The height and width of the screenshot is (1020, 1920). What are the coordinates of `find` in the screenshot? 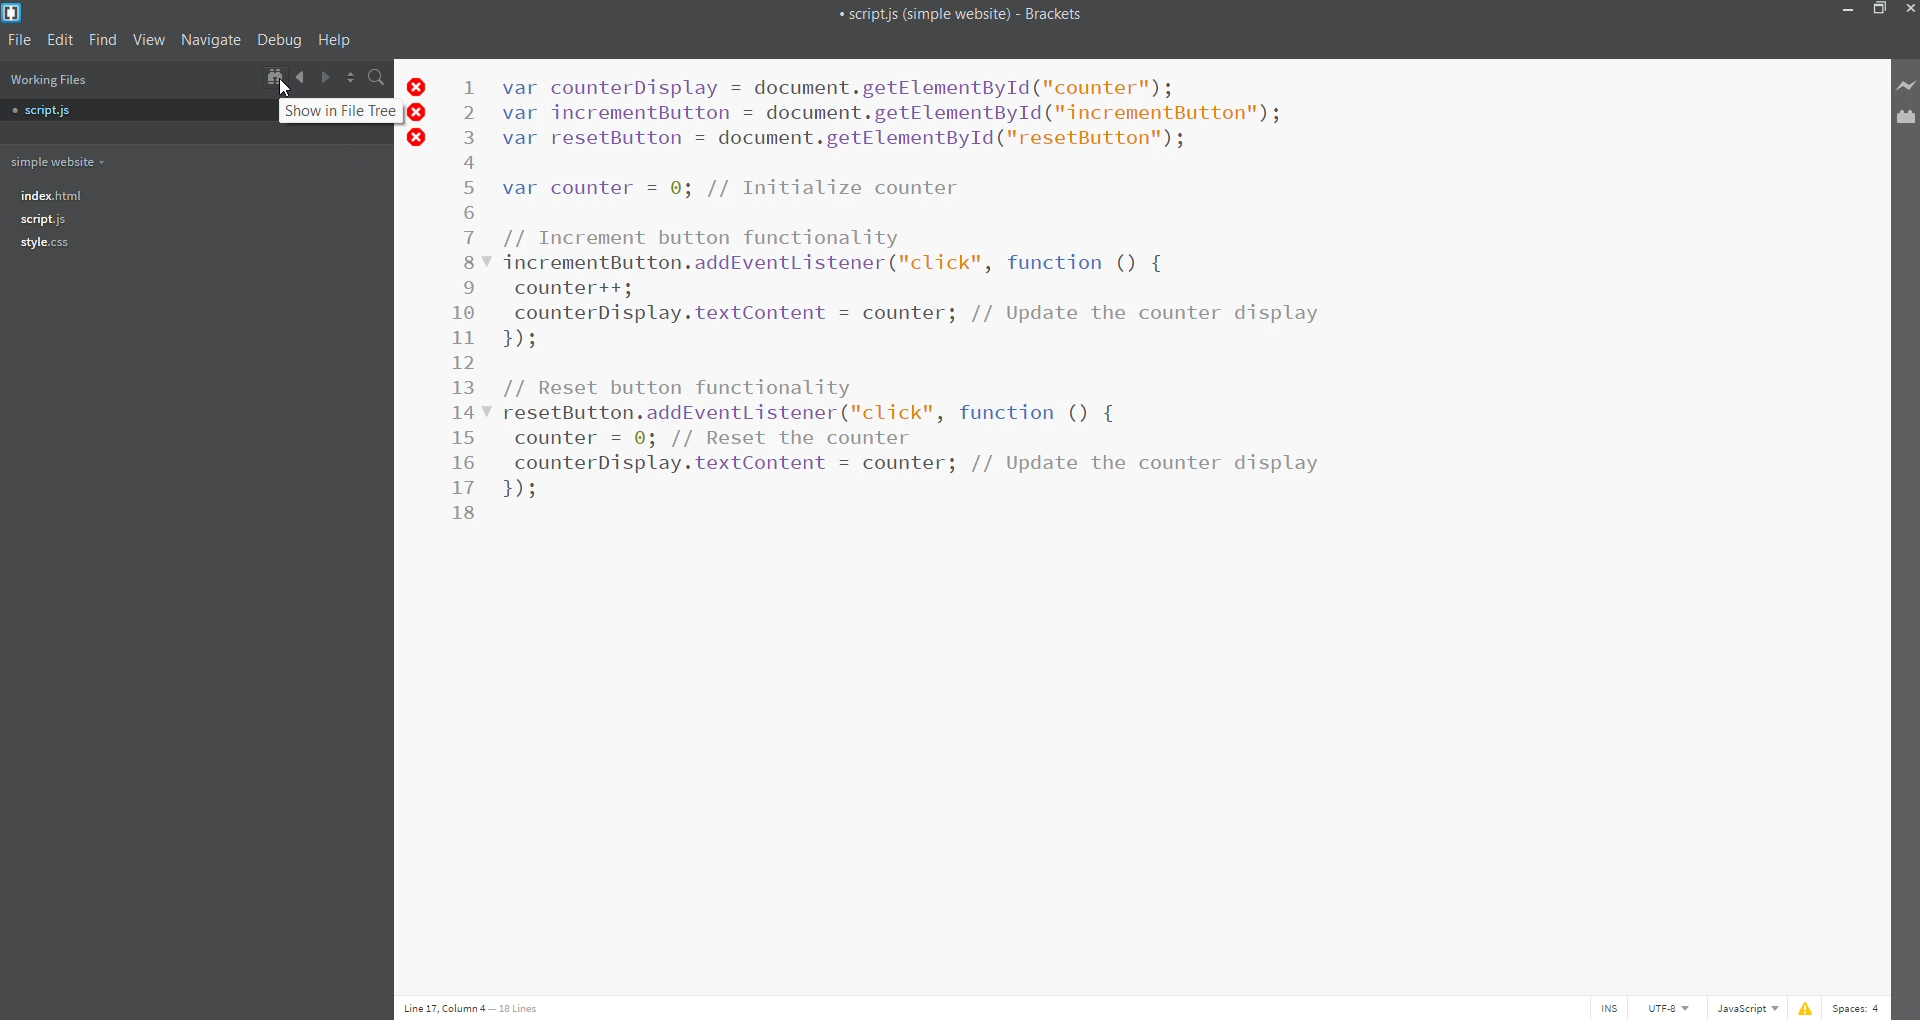 It's located at (104, 40).